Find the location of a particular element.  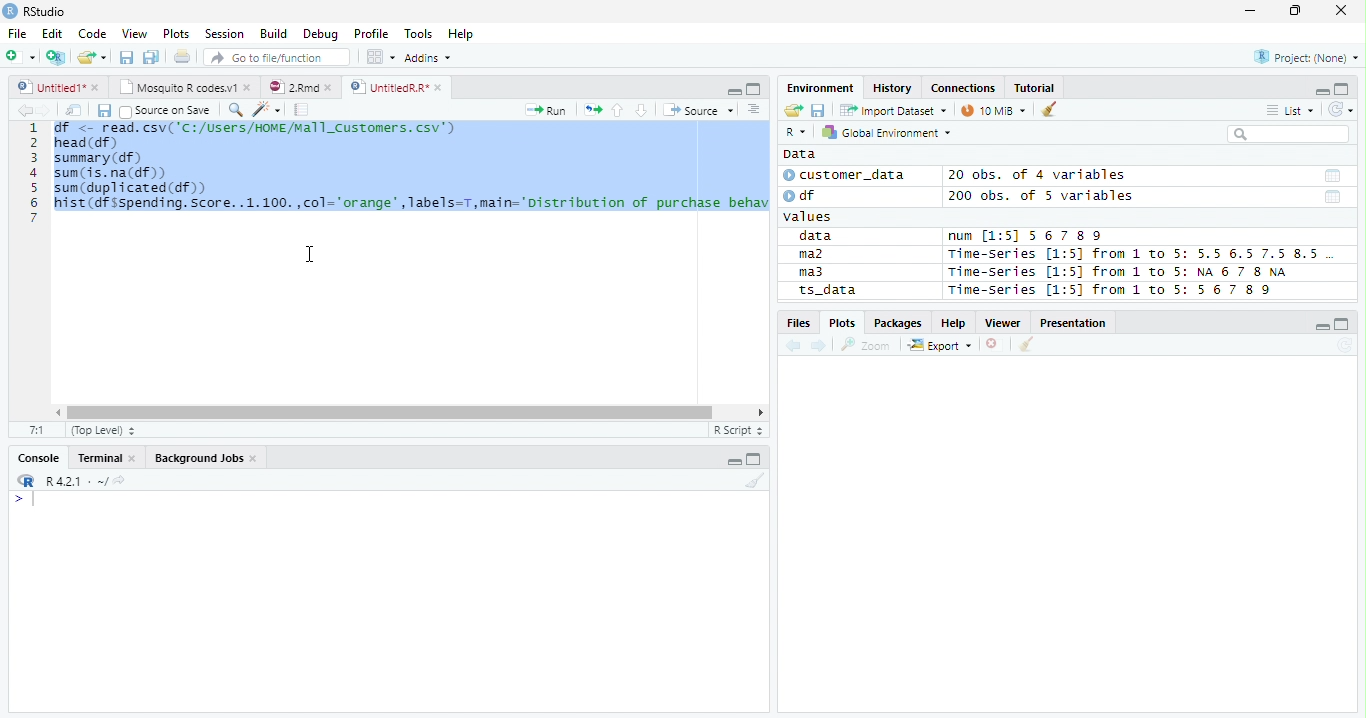

View Current work directory is located at coordinates (121, 480).